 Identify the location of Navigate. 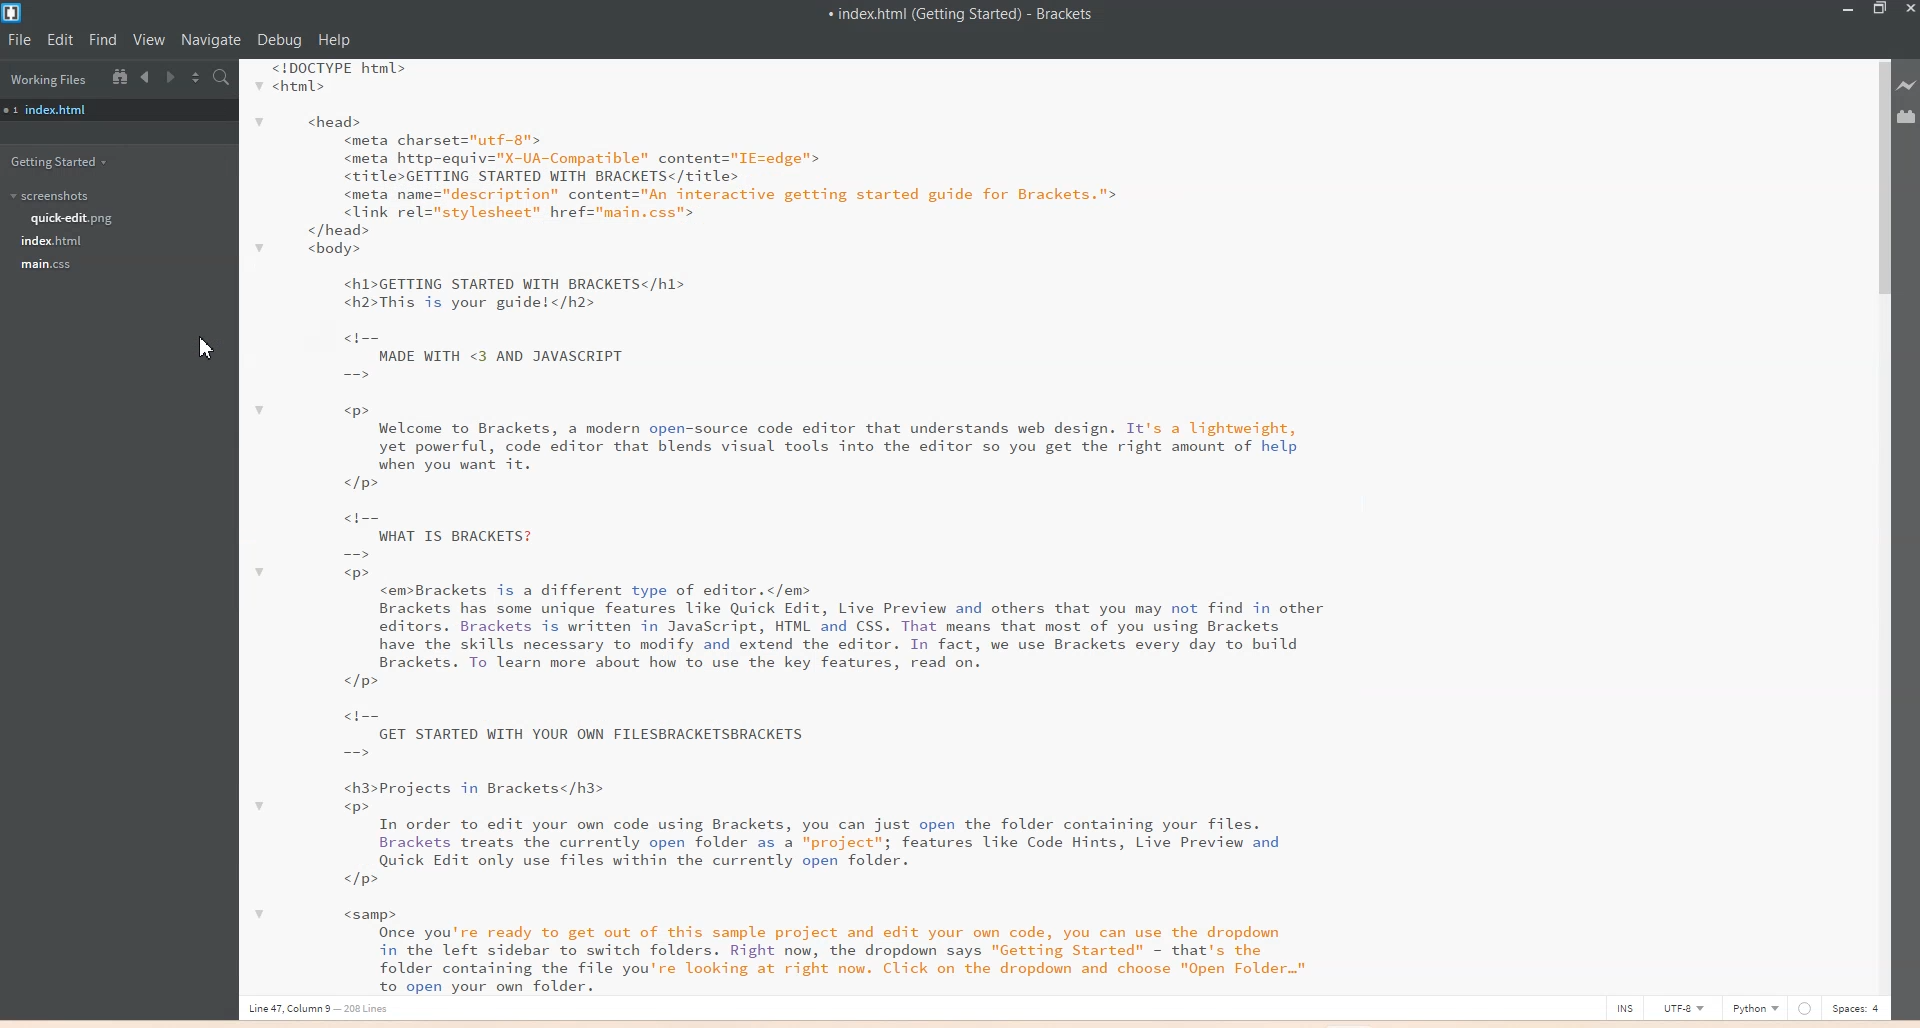
(212, 40).